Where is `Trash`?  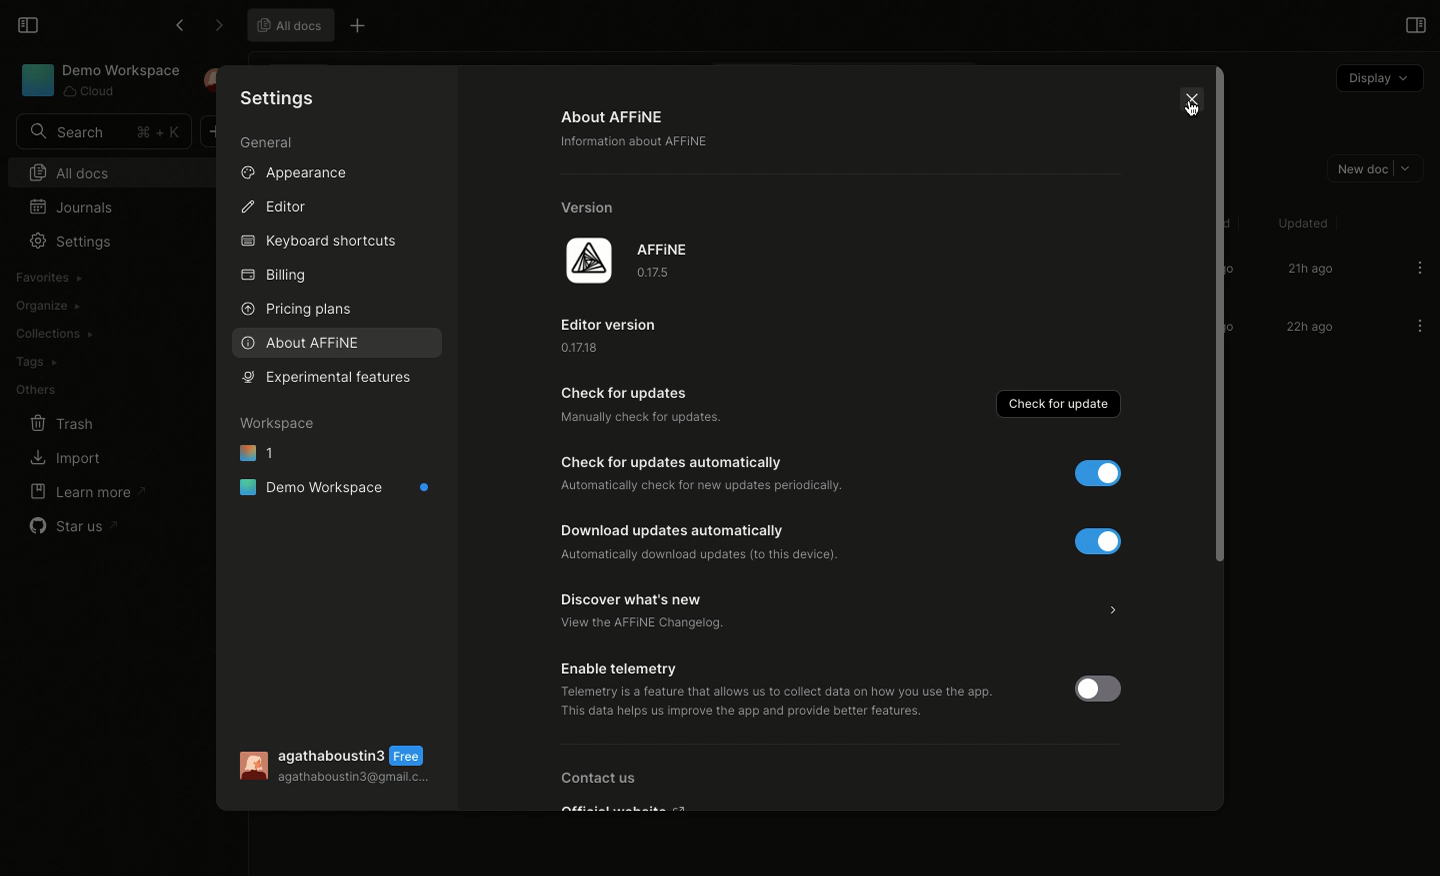
Trash is located at coordinates (62, 424).